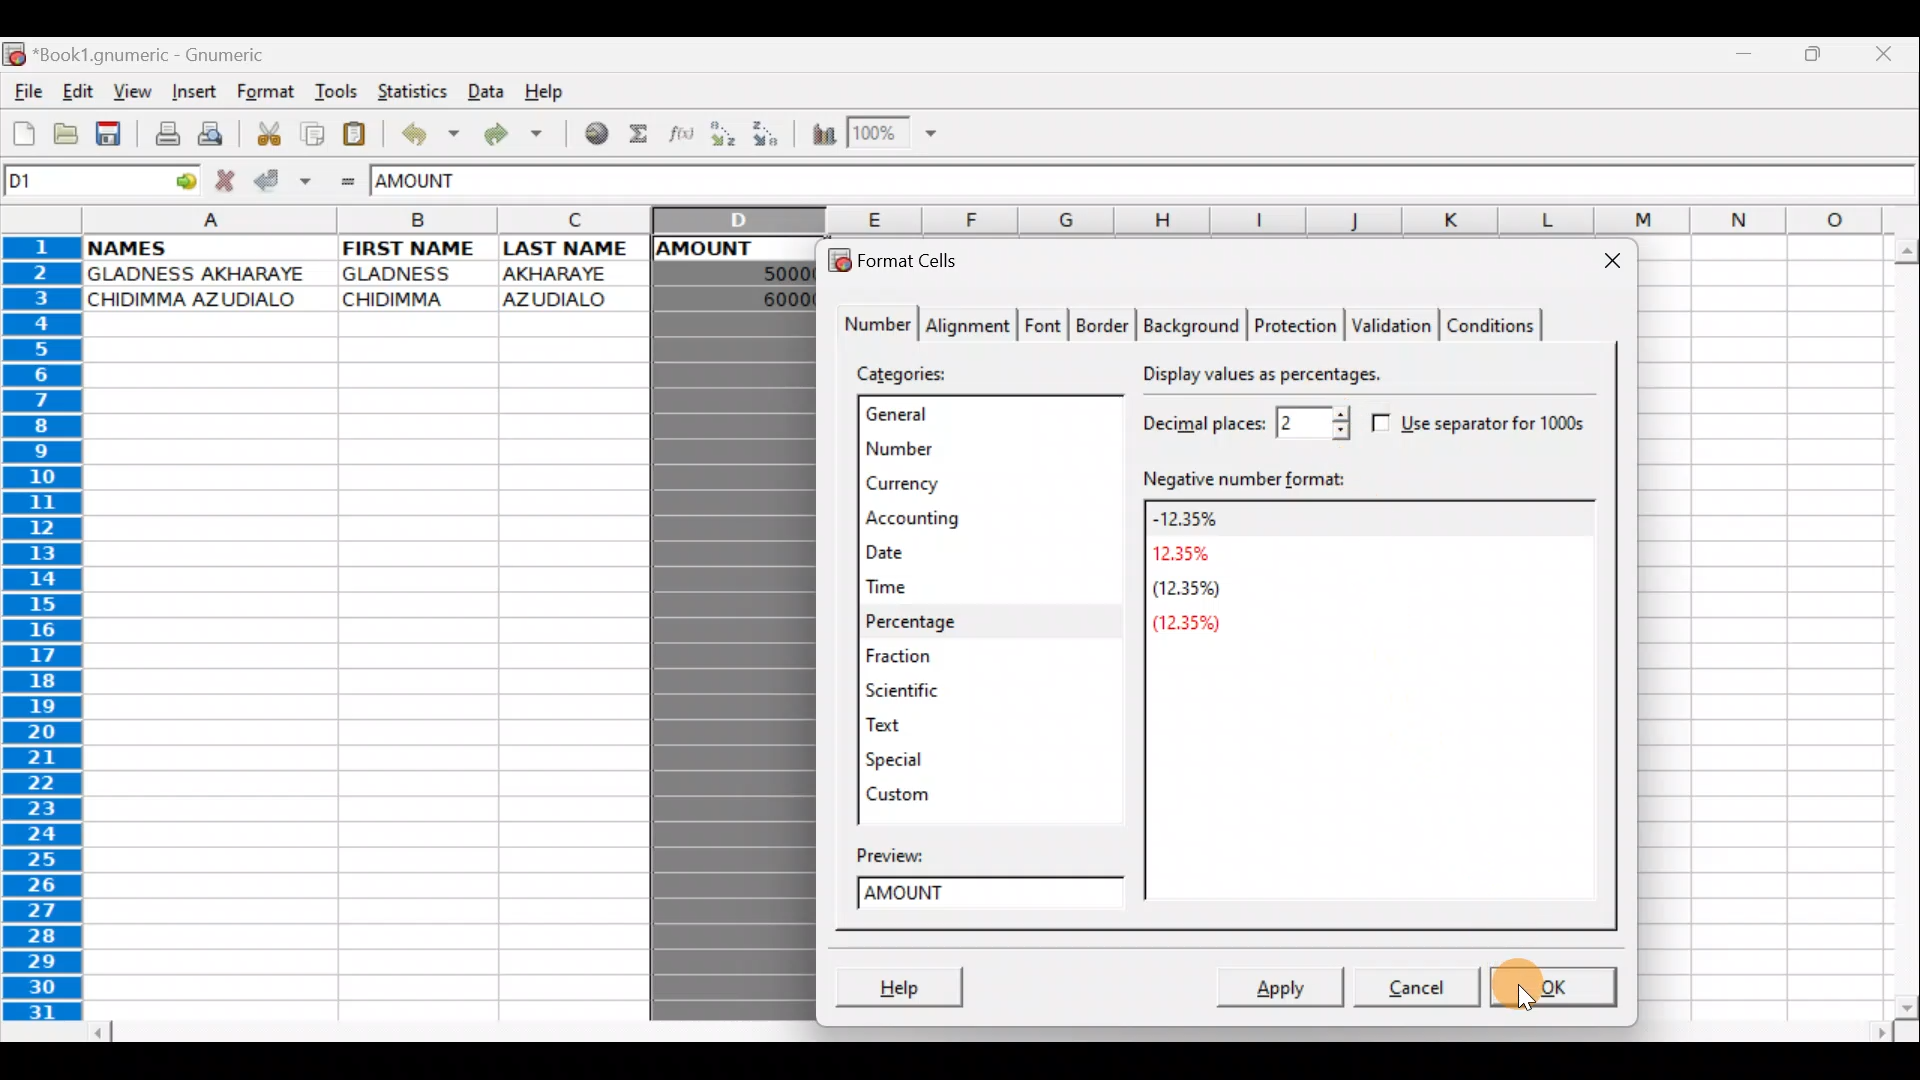  What do you see at coordinates (1000, 219) in the screenshot?
I see `Columns` at bounding box center [1000, 219].